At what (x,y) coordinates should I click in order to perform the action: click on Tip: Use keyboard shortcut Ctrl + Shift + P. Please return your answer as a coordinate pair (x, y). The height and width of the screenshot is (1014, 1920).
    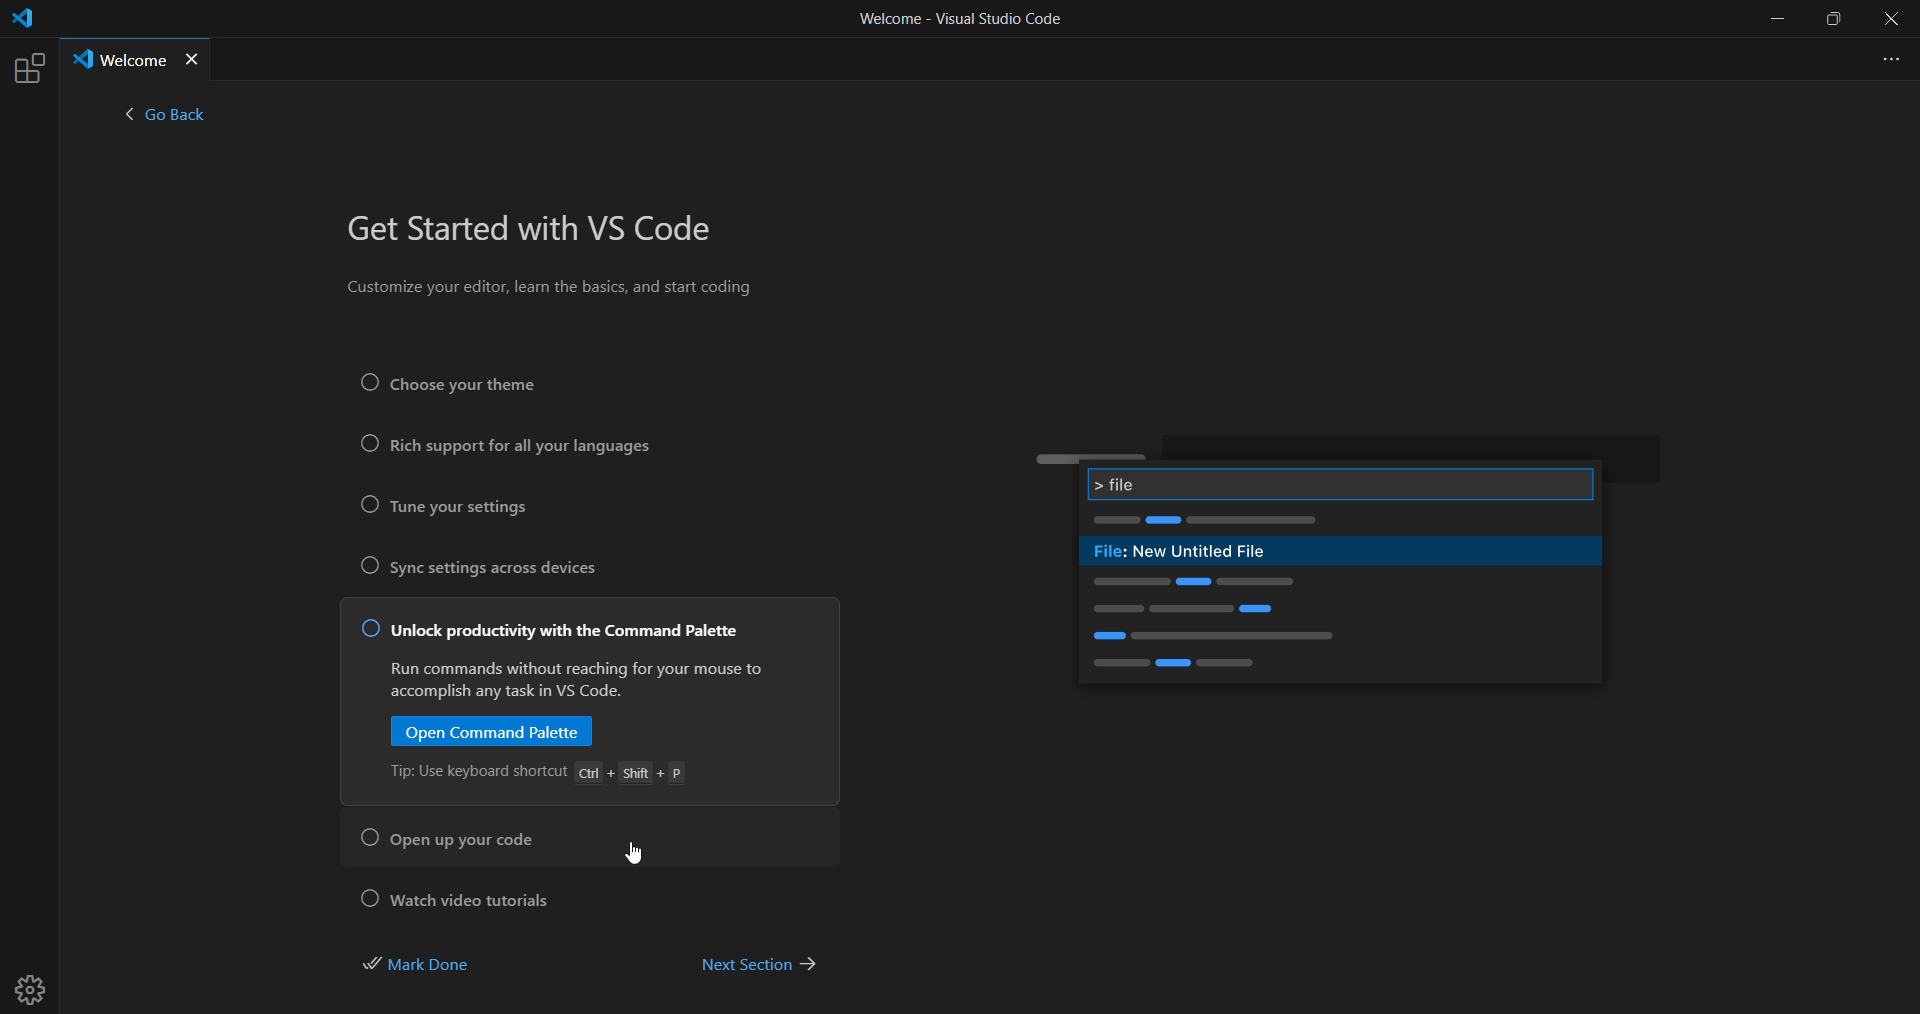
    Looking at the image, I should click on (541, 777).